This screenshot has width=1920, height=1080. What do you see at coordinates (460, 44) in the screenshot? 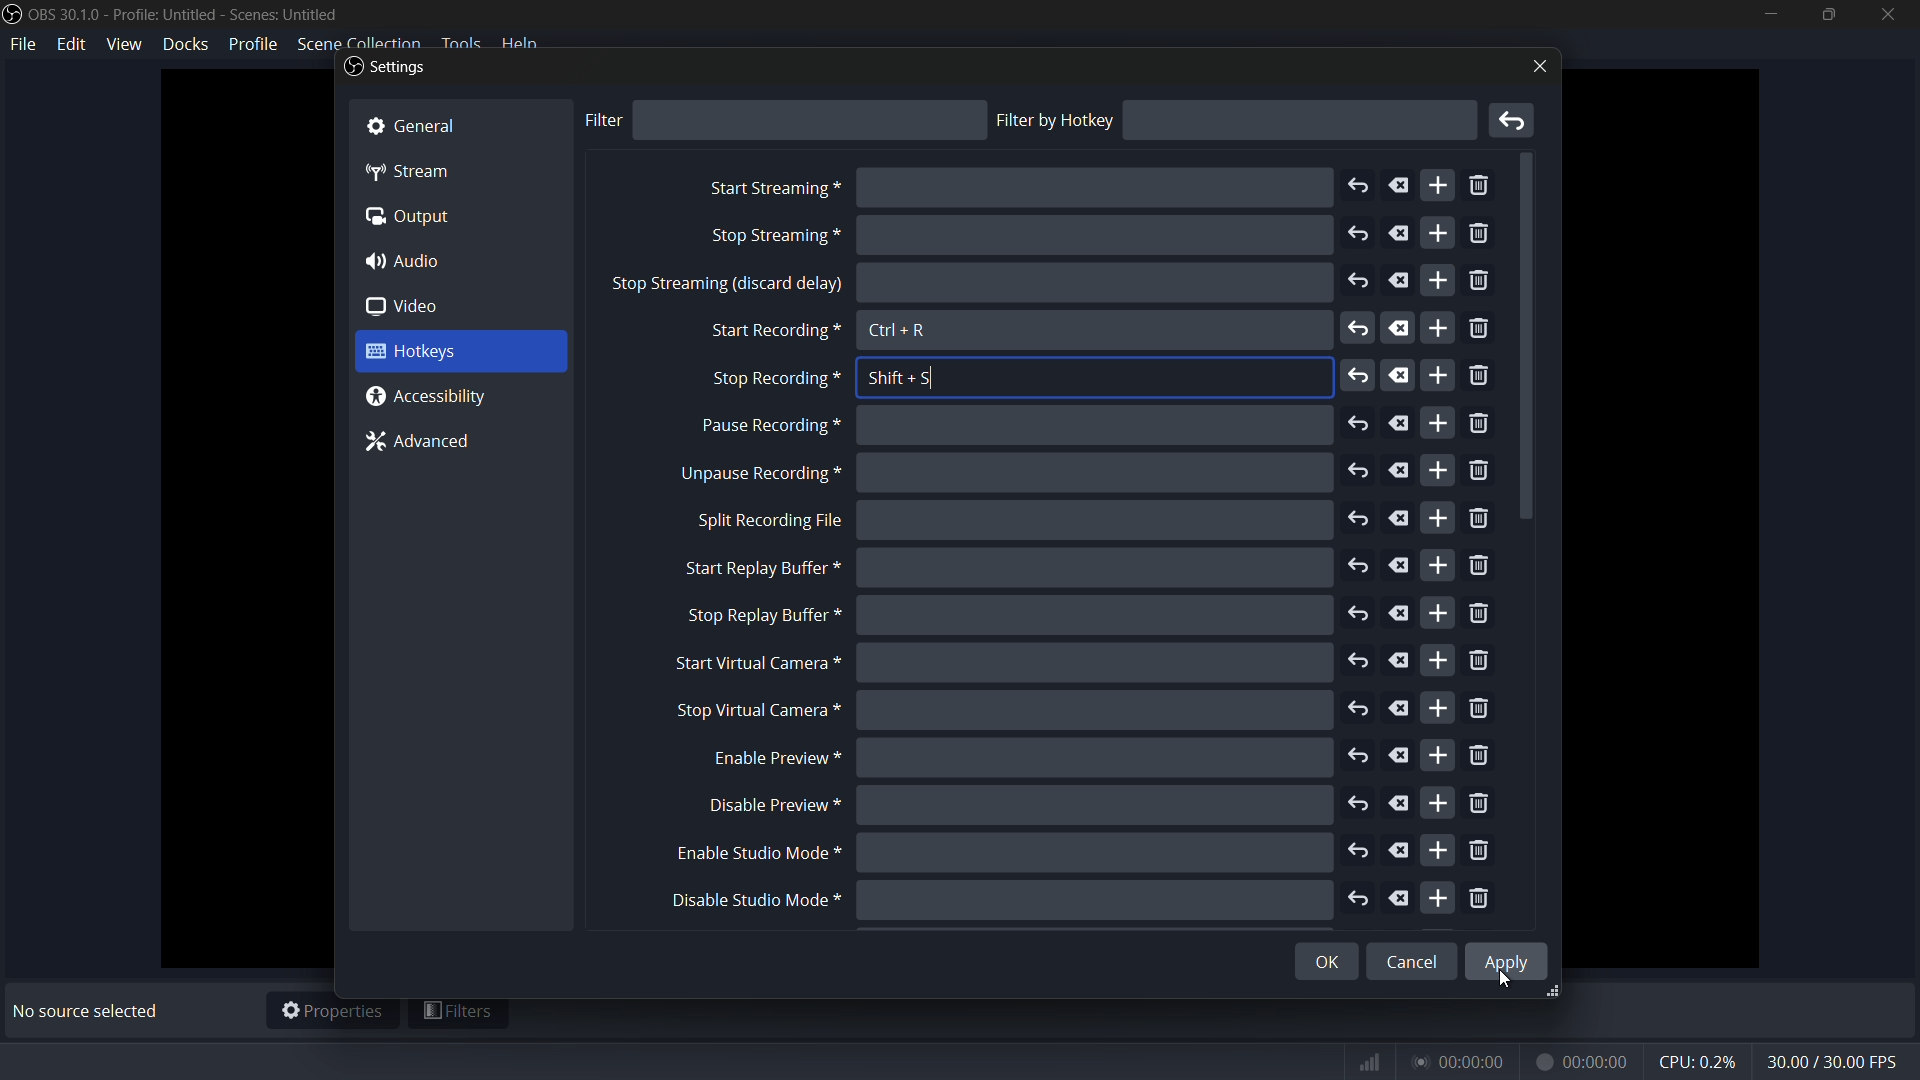
I see `tools menu` at bounding box center [460, 44].